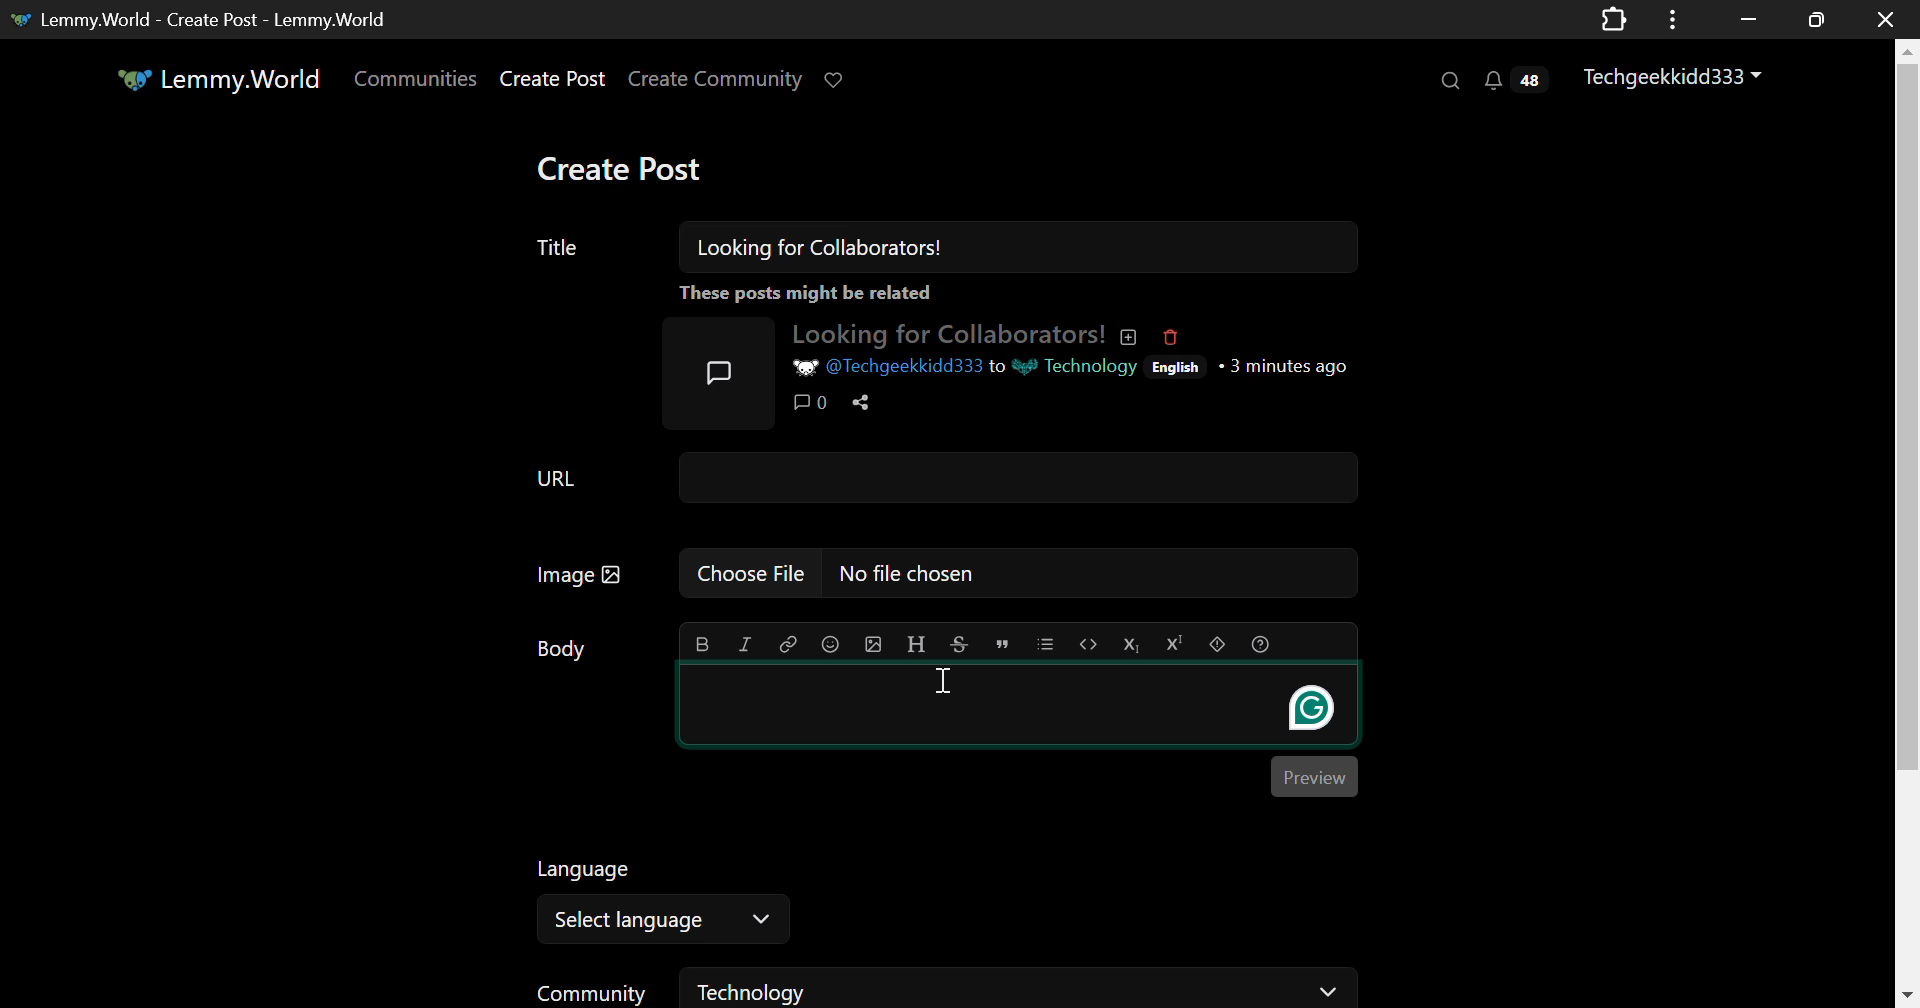 The image size is (1920, 1008). Describe the element at coordinates (836, 81) in the screenshot. I see `Donate to Lemmy` at that location.